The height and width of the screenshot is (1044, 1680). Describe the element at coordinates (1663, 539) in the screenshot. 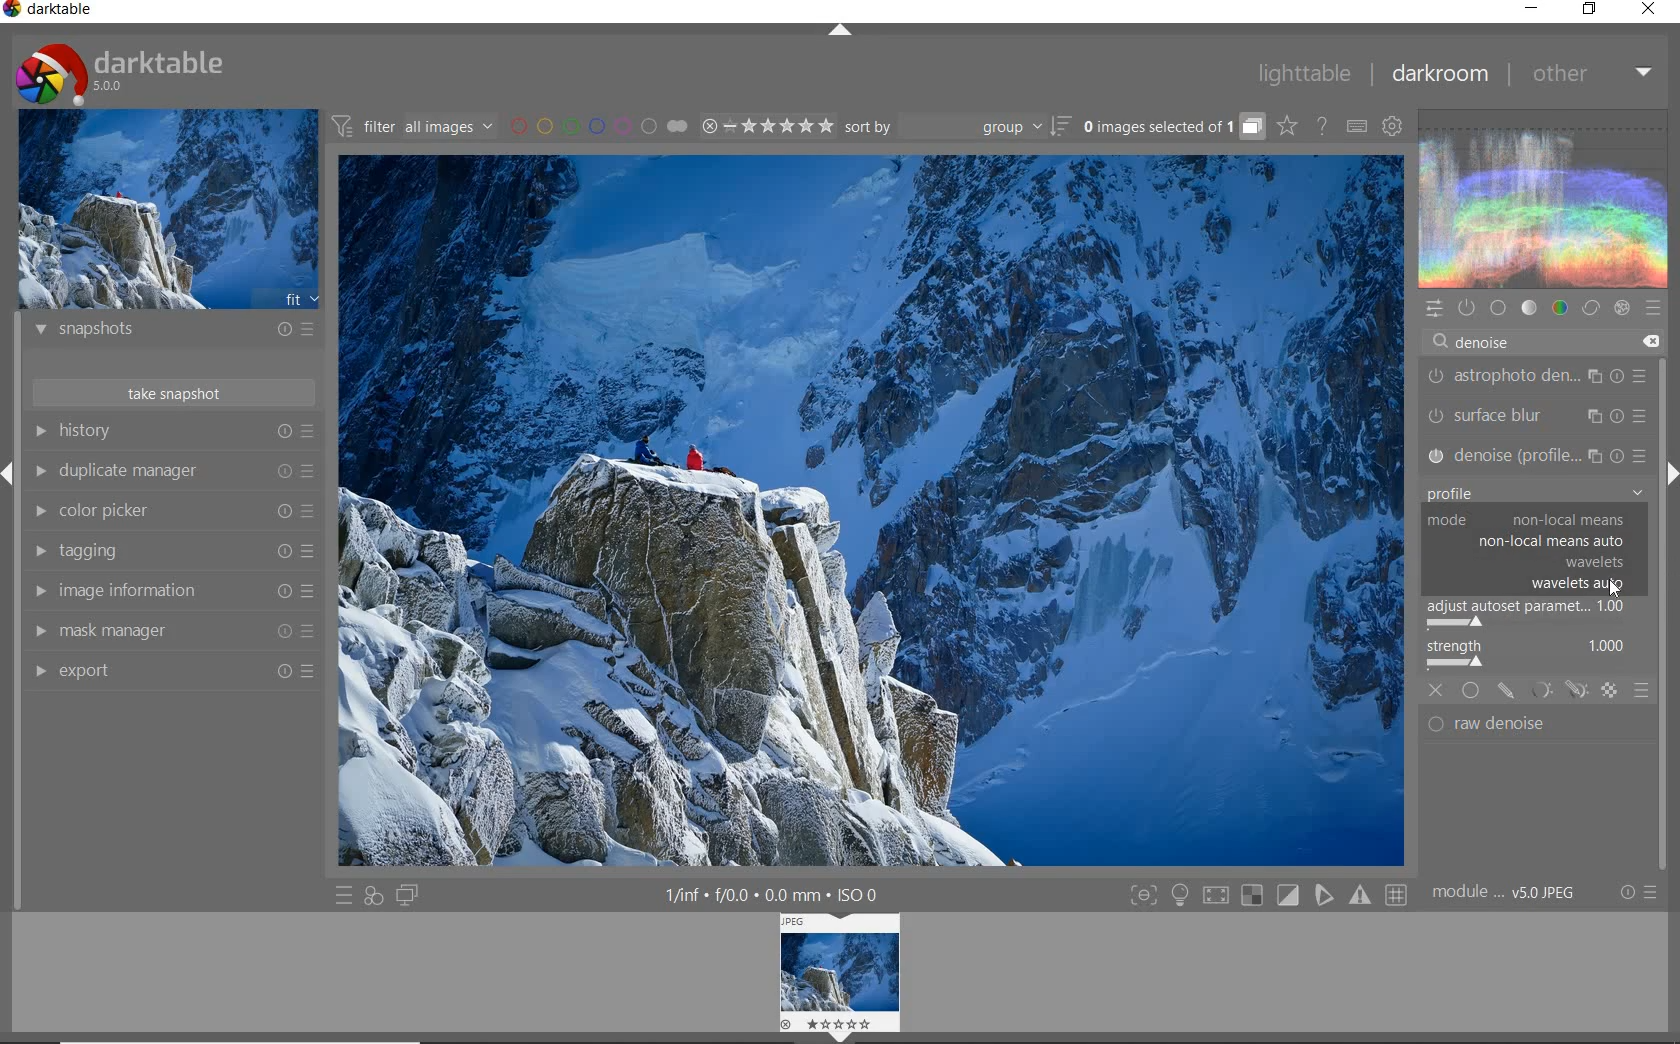

I see `scrollbar` at that location.